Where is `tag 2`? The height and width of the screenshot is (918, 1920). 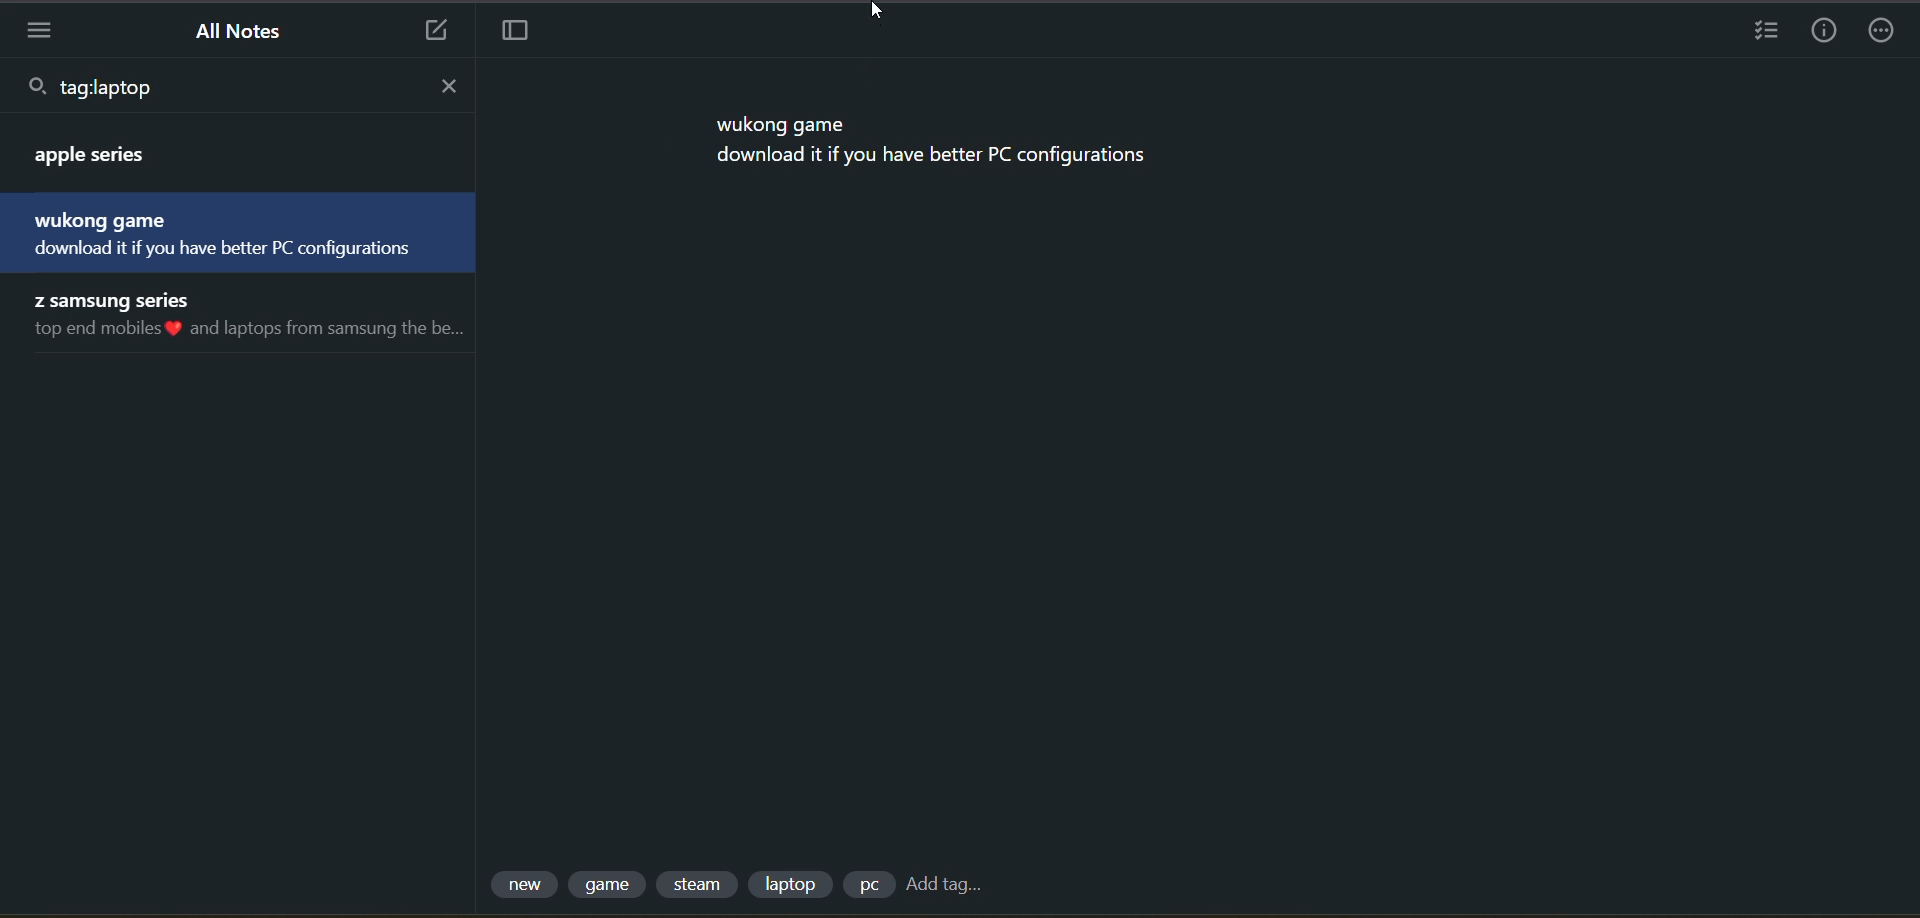 tag 2 is located at coordinates (612, 883).